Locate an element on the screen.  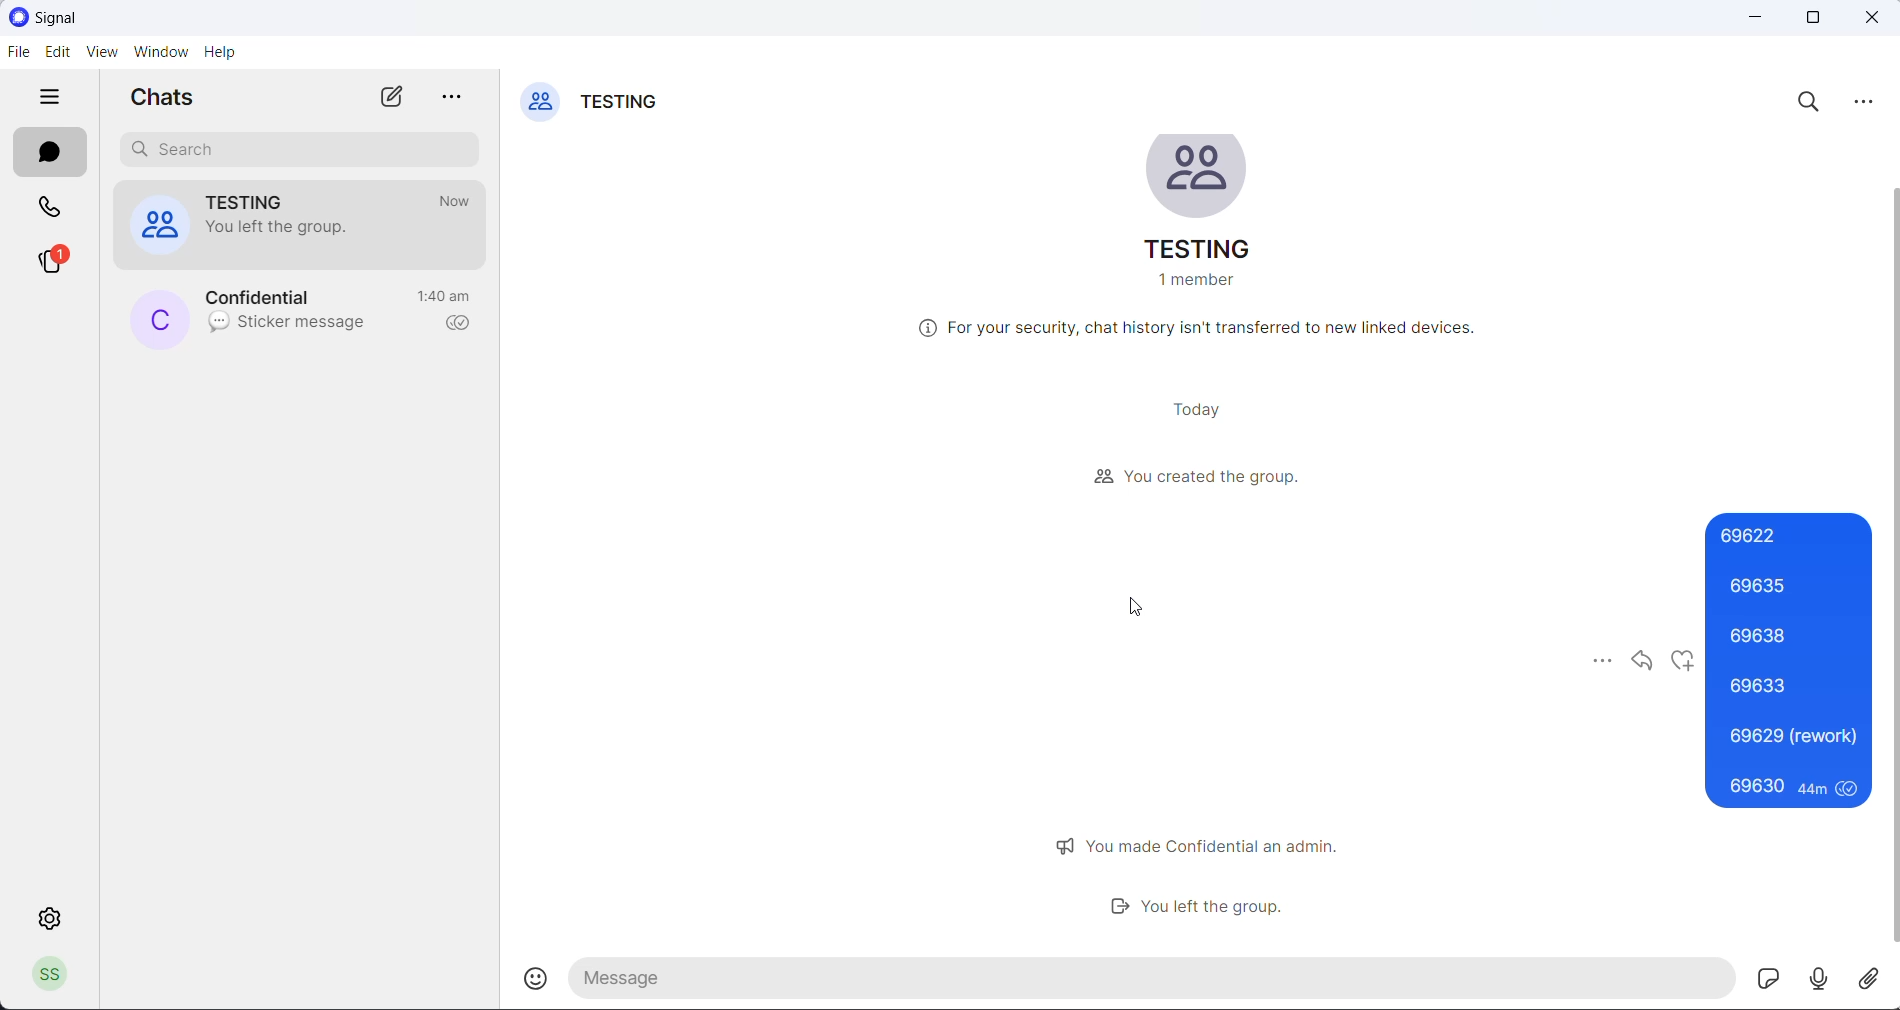
new chat is located at coordinates (390, 97).